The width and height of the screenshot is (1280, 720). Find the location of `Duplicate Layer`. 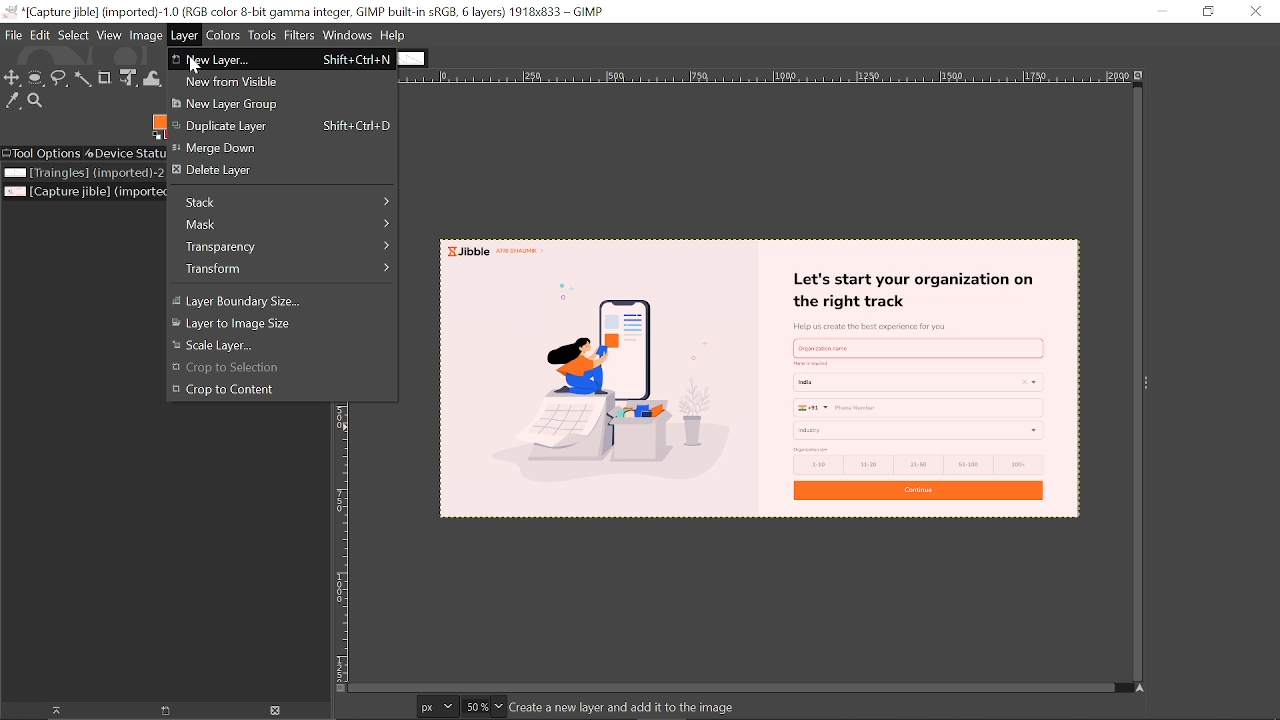

Duplicate Layer is located at coordinates (294, 126).